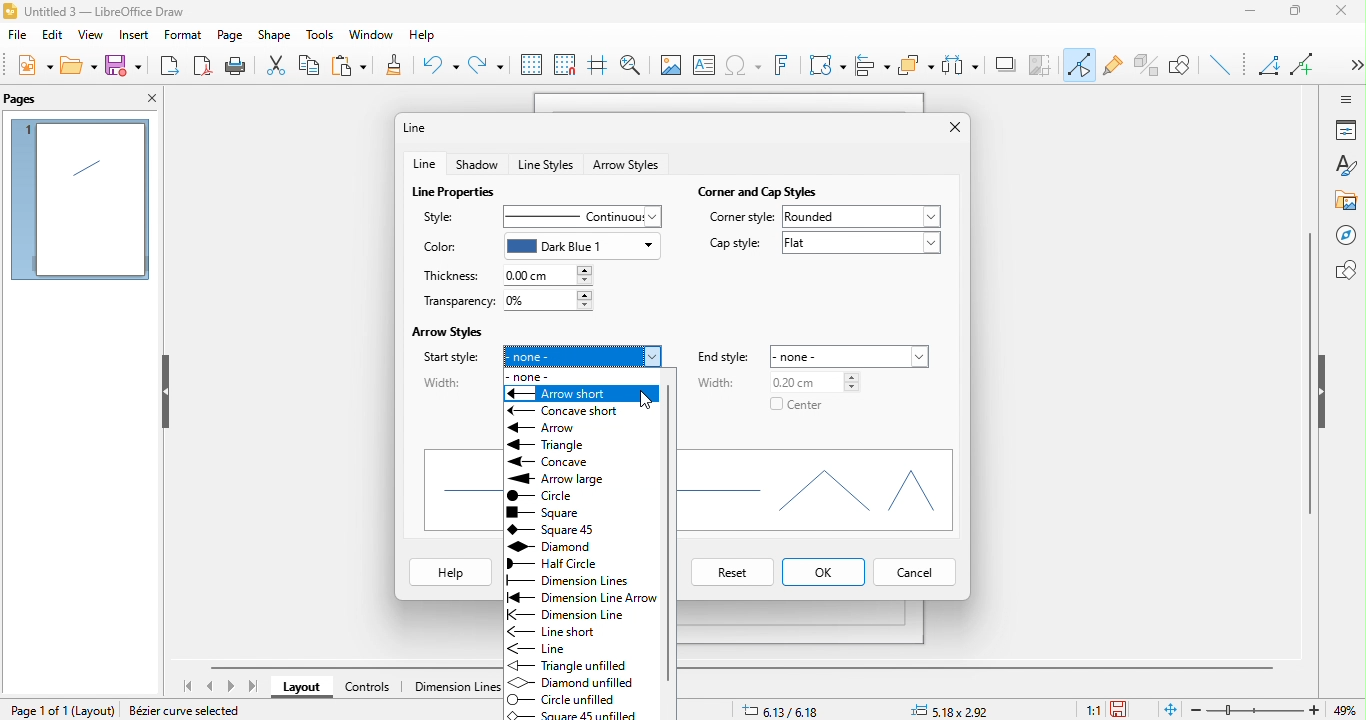 The width and height of the screenshot is (1366, 720). I want to click on add line, so click(1307, 62).